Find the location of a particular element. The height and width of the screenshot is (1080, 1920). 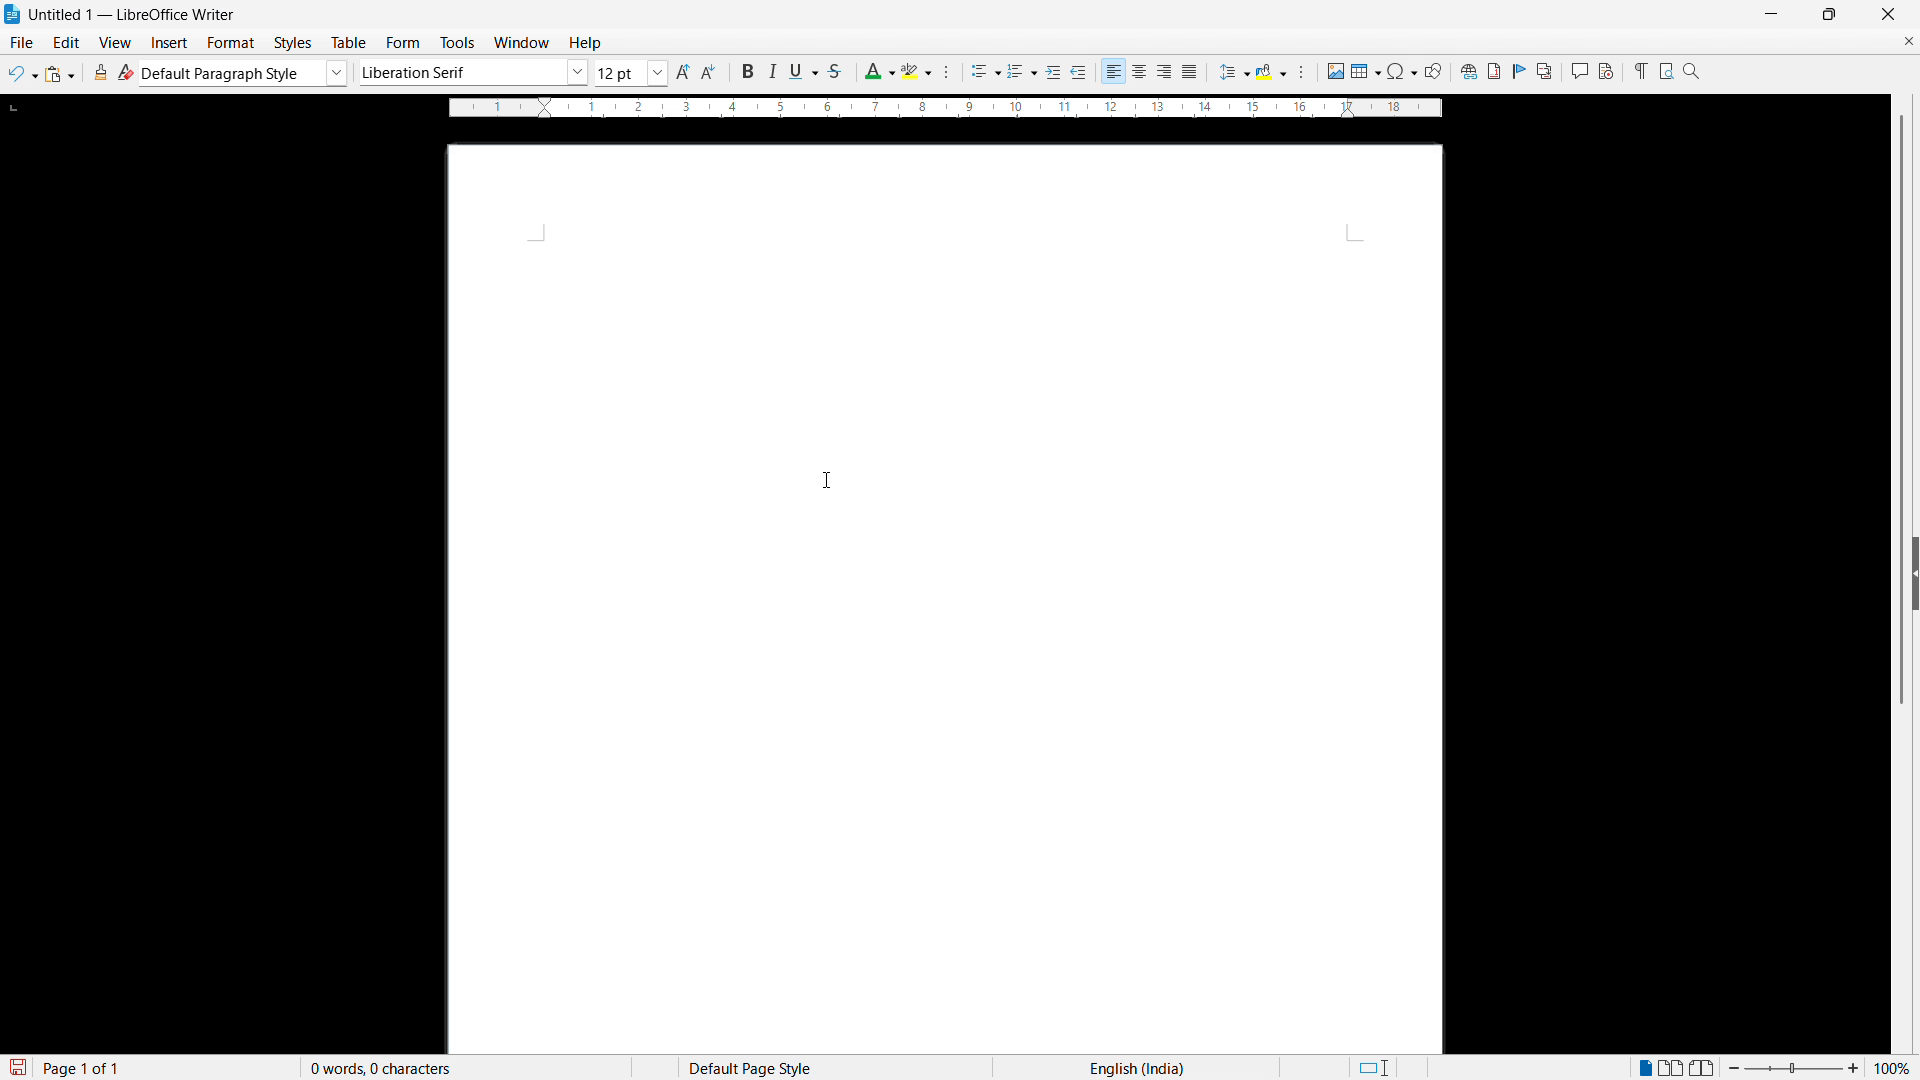

Align Centre  is located at coordinates (1140, 72).